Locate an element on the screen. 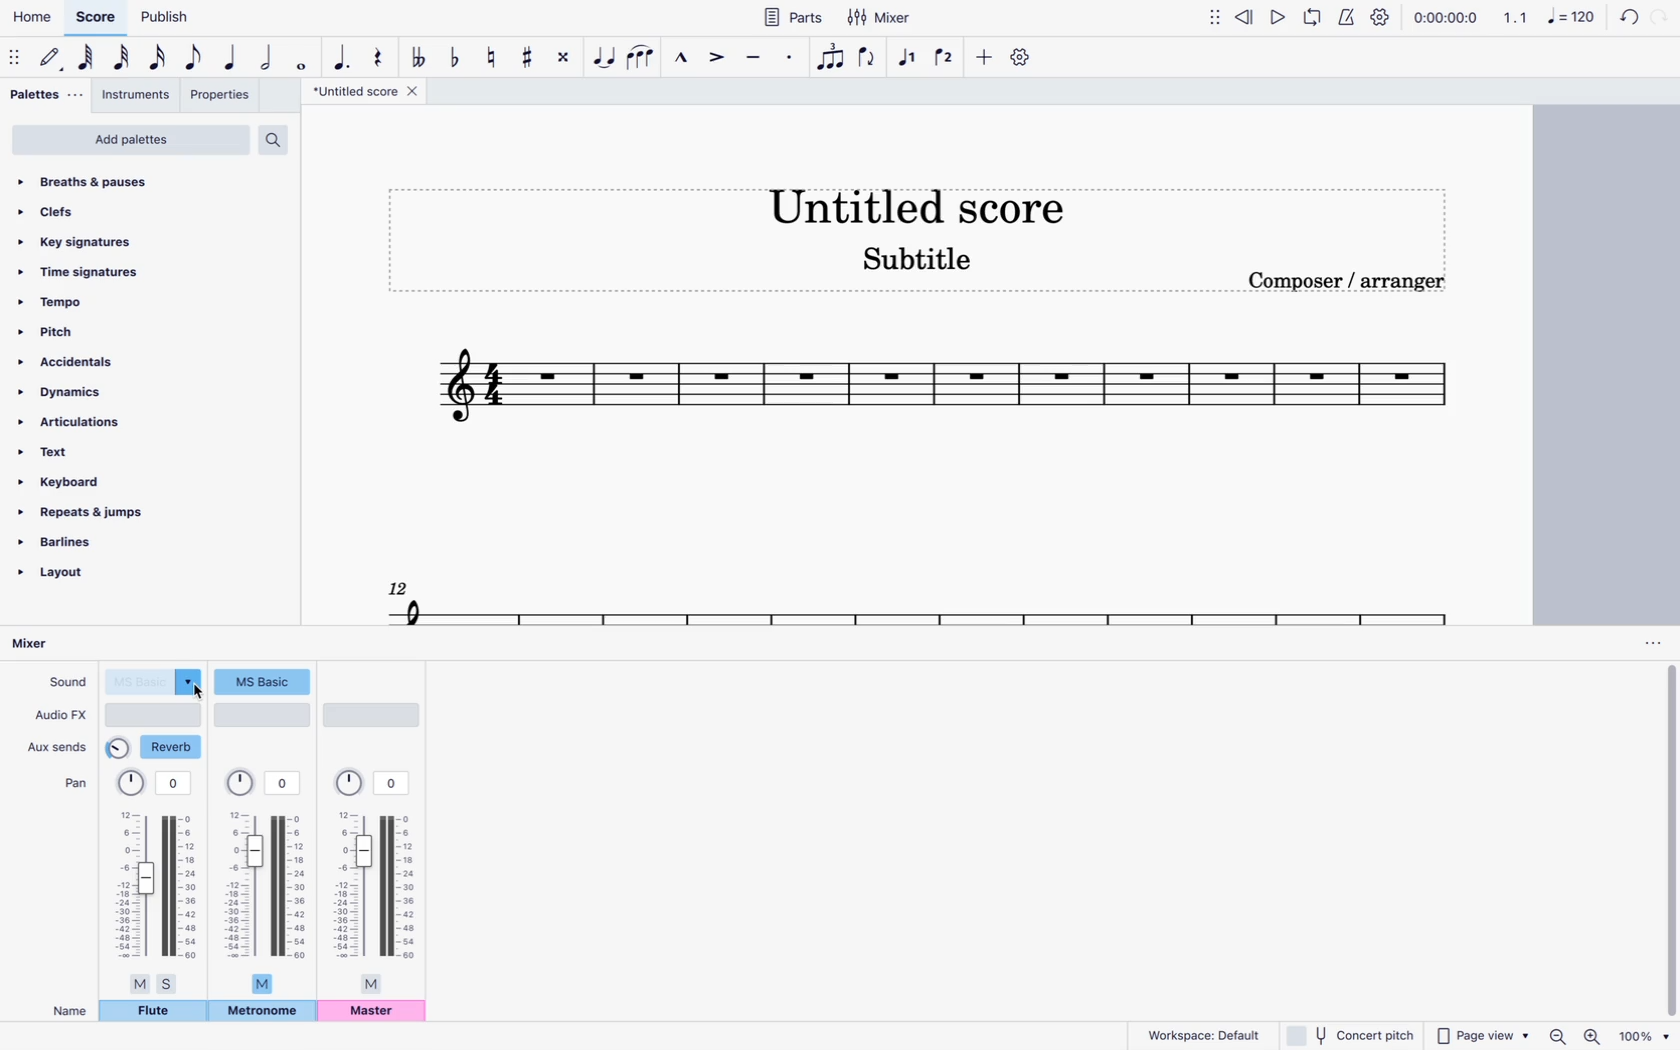 The width and height of the screenshot is (1680, 1050). slur is located at coordinates (642, 56).